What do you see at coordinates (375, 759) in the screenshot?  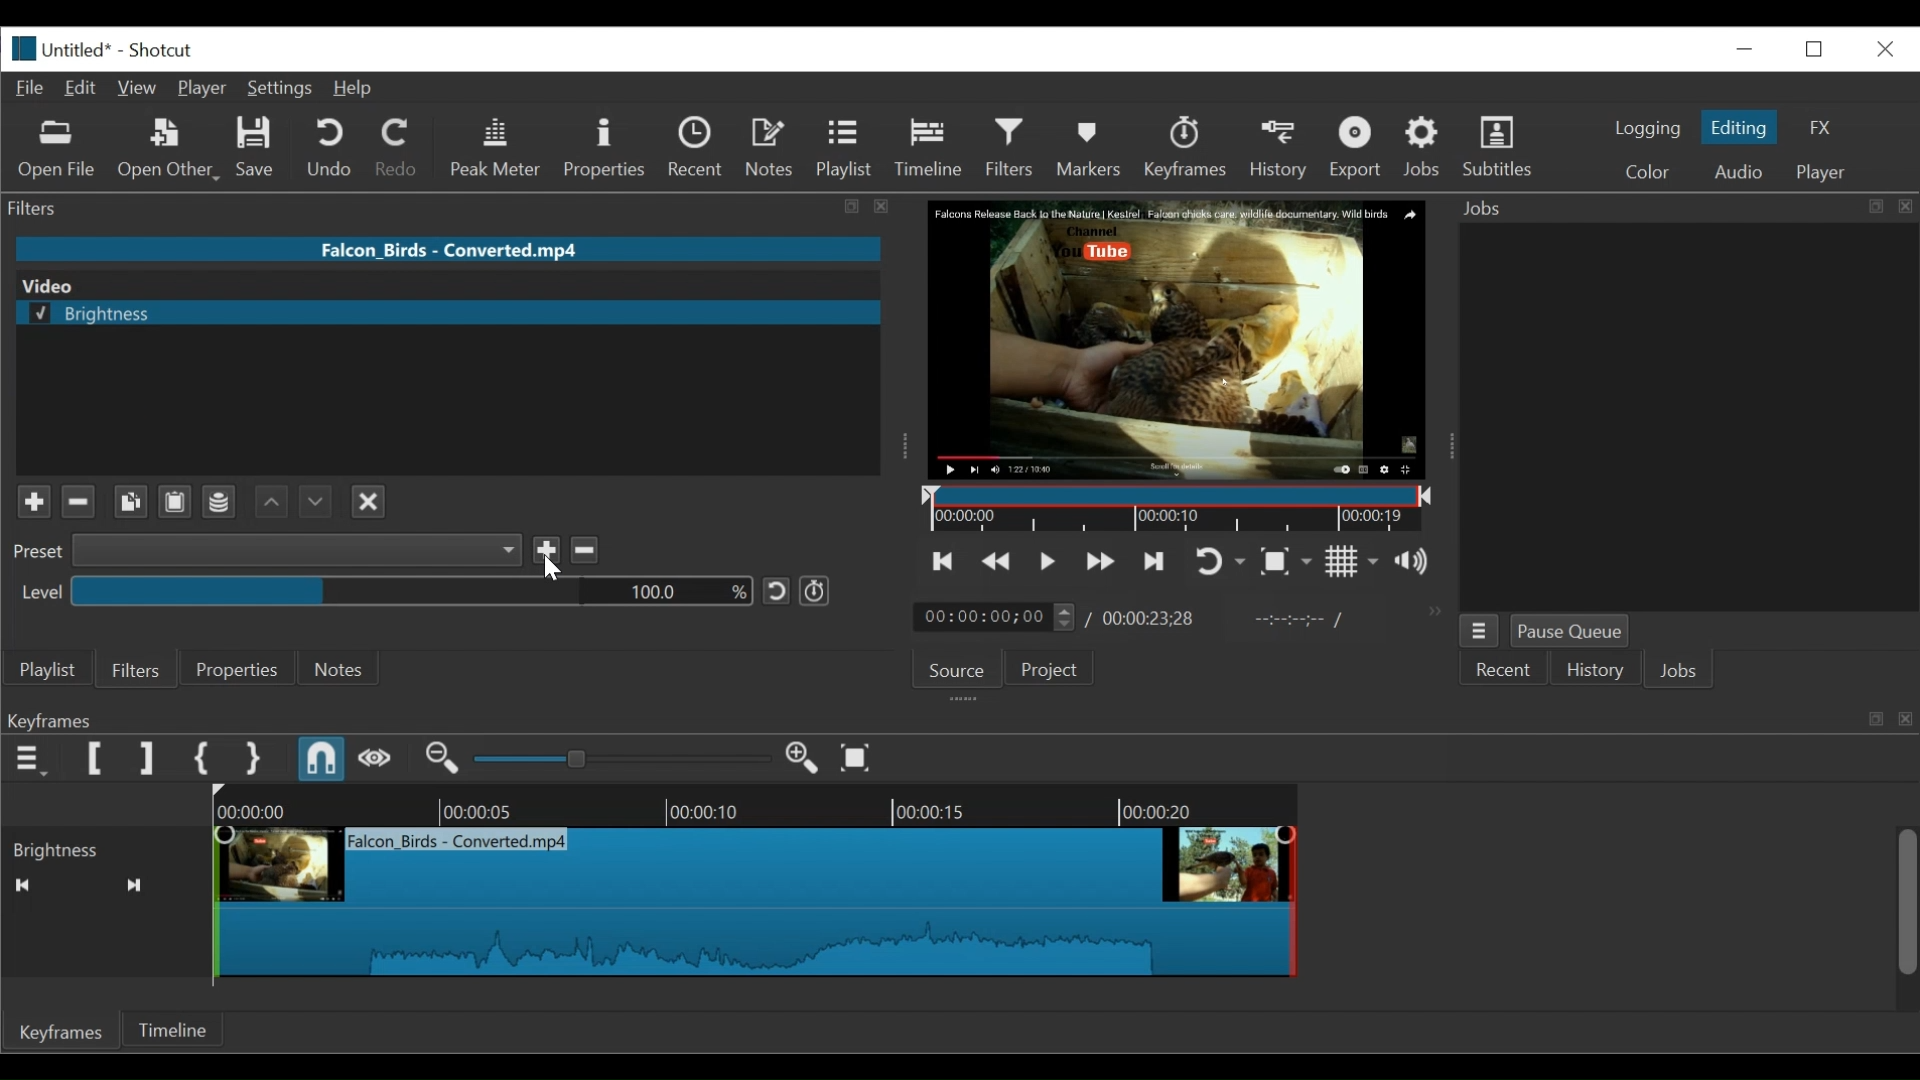 I see `Scrub while dragging` at bounding box center [375, 759].